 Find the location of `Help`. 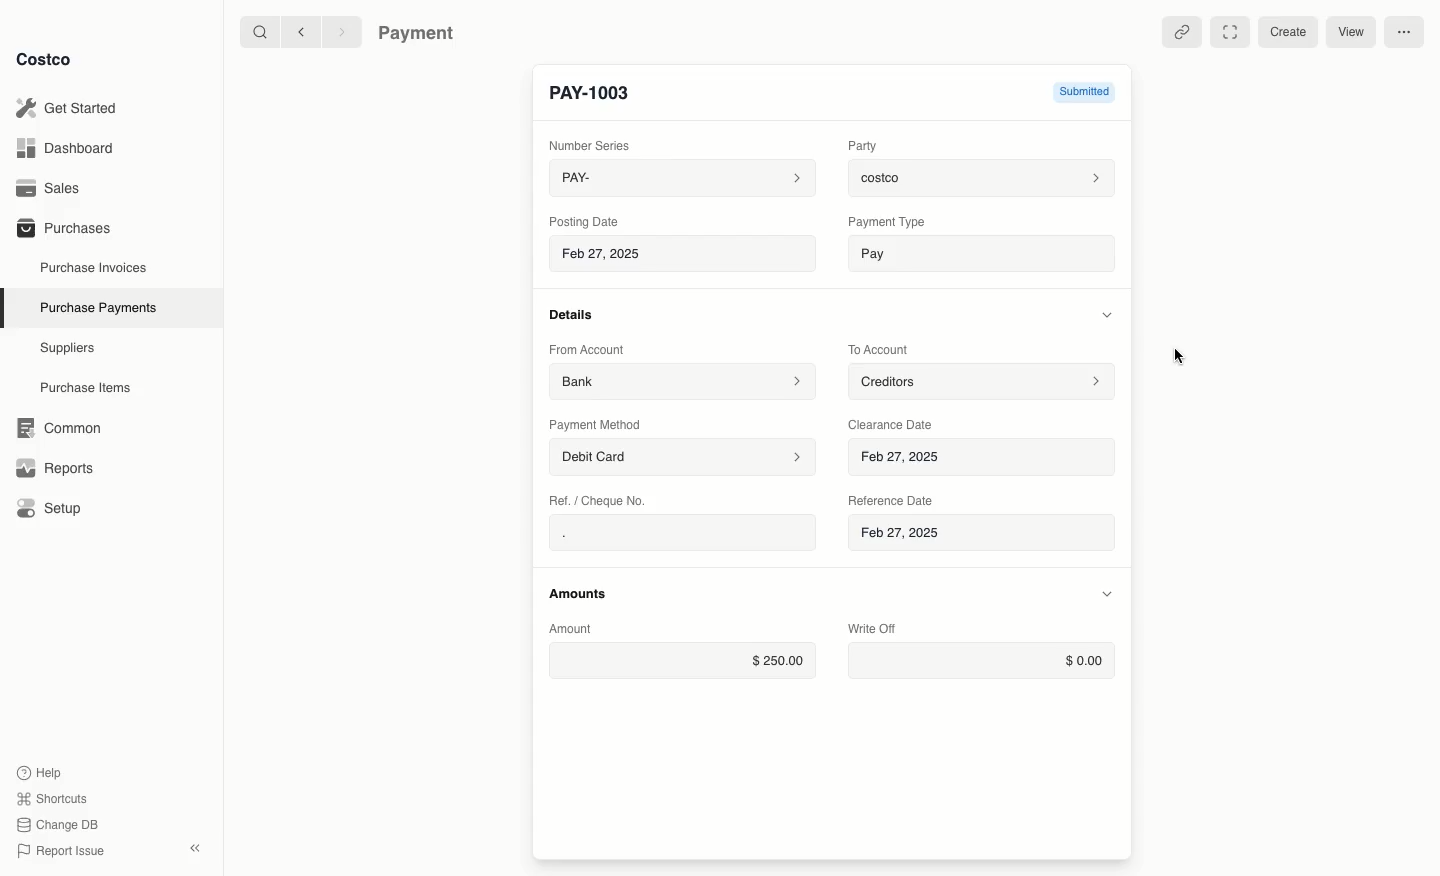

Help is located at coordinates (39, 771).